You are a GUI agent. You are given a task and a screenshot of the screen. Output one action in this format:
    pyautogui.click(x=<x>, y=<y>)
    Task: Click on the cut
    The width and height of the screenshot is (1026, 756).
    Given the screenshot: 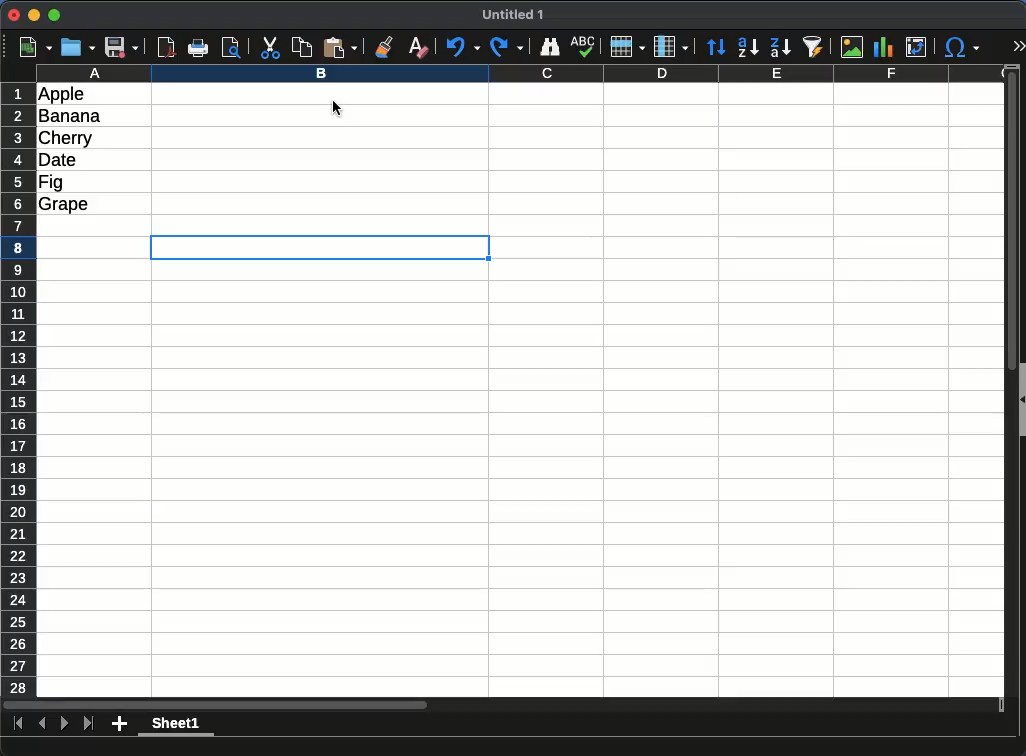 What is the action you would take?
    pyautogui.click(x=269, y=48)
    